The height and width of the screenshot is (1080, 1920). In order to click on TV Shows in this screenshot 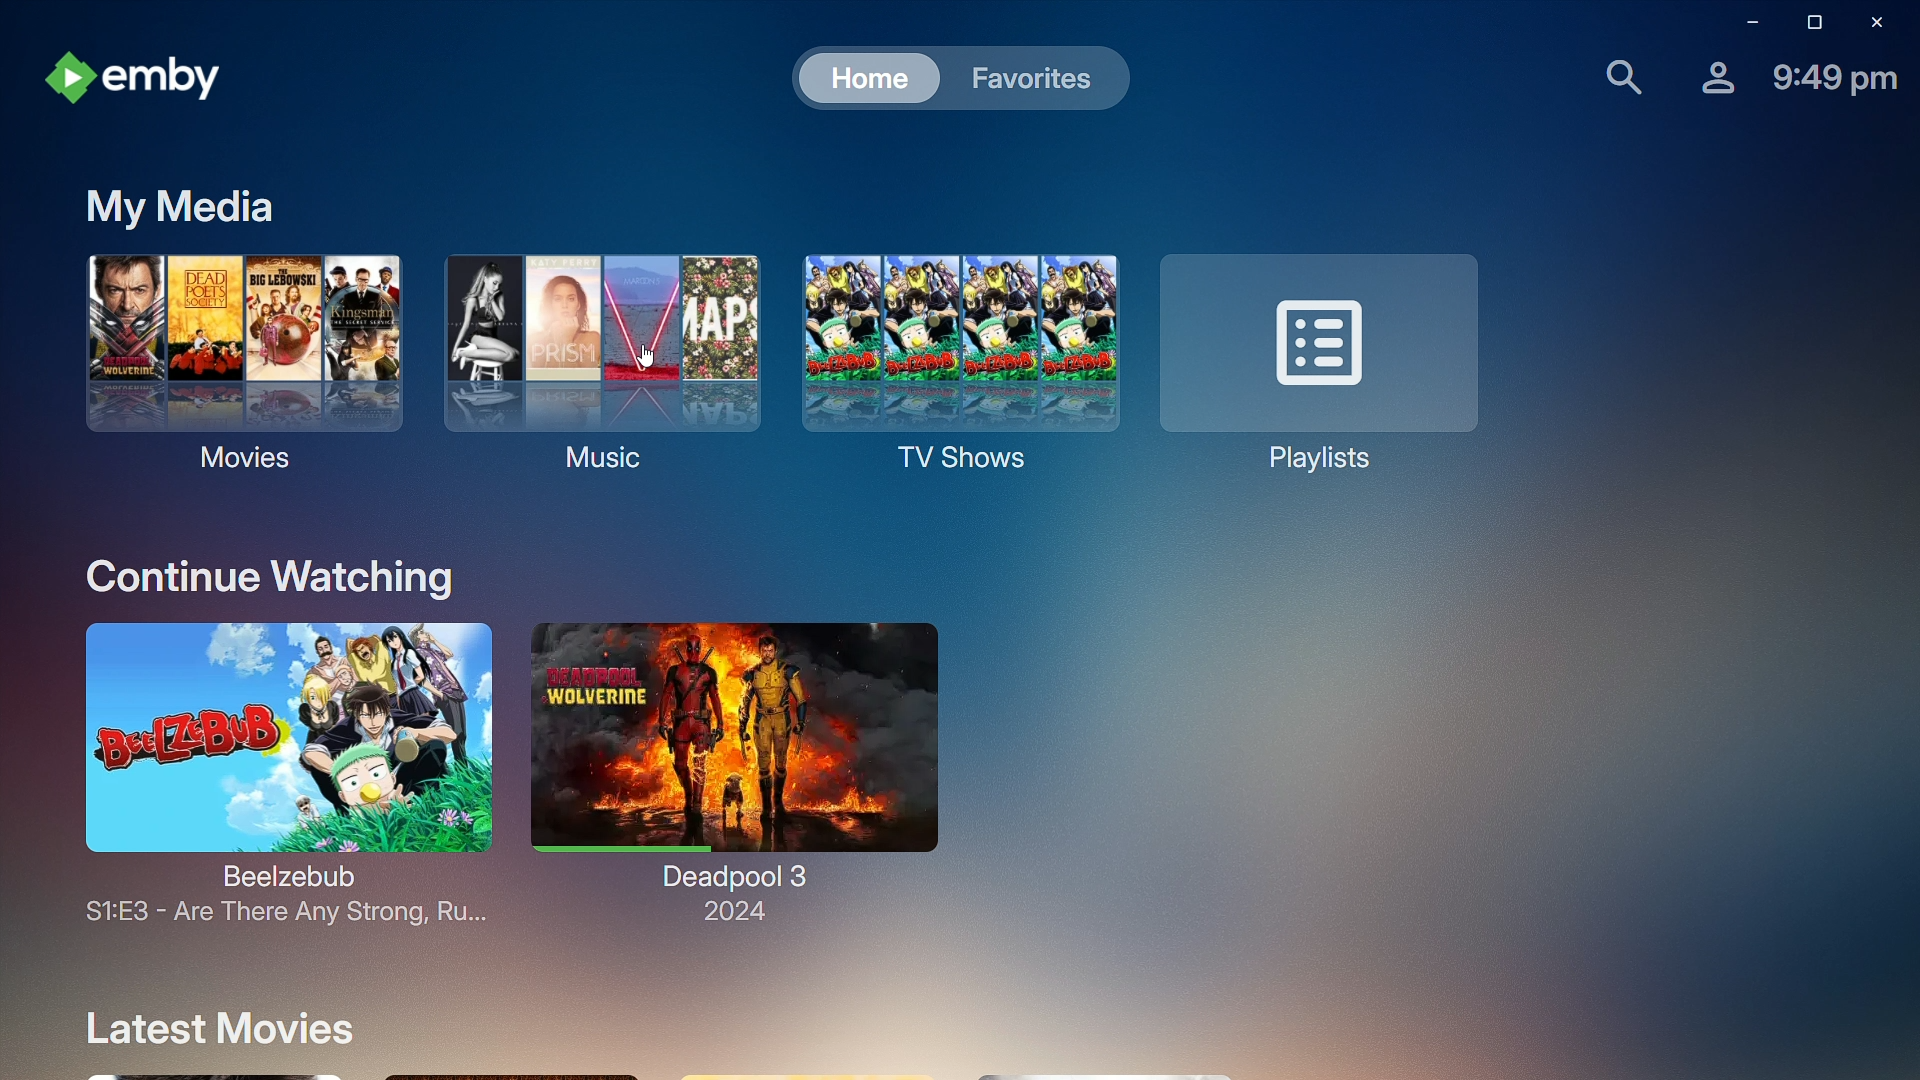, I will do `click(951, 362)`.